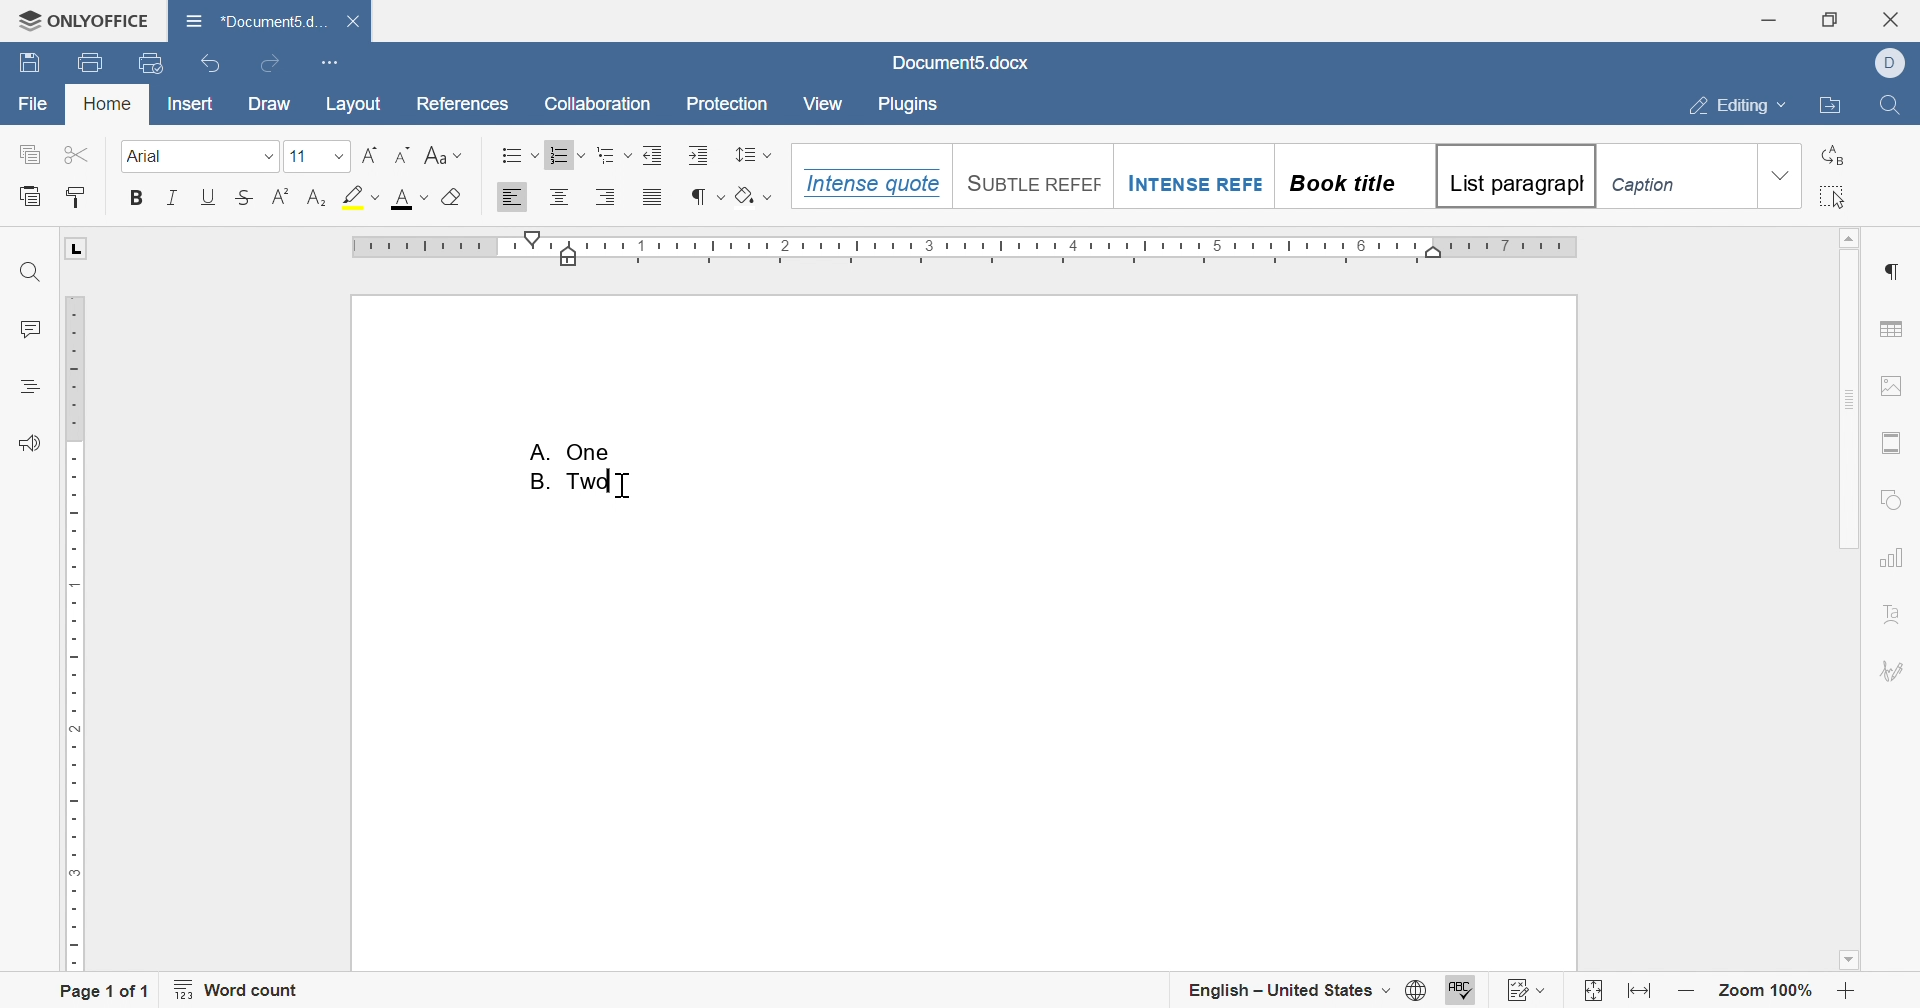  I want to click on zoom 100%, so click(1765, 993).